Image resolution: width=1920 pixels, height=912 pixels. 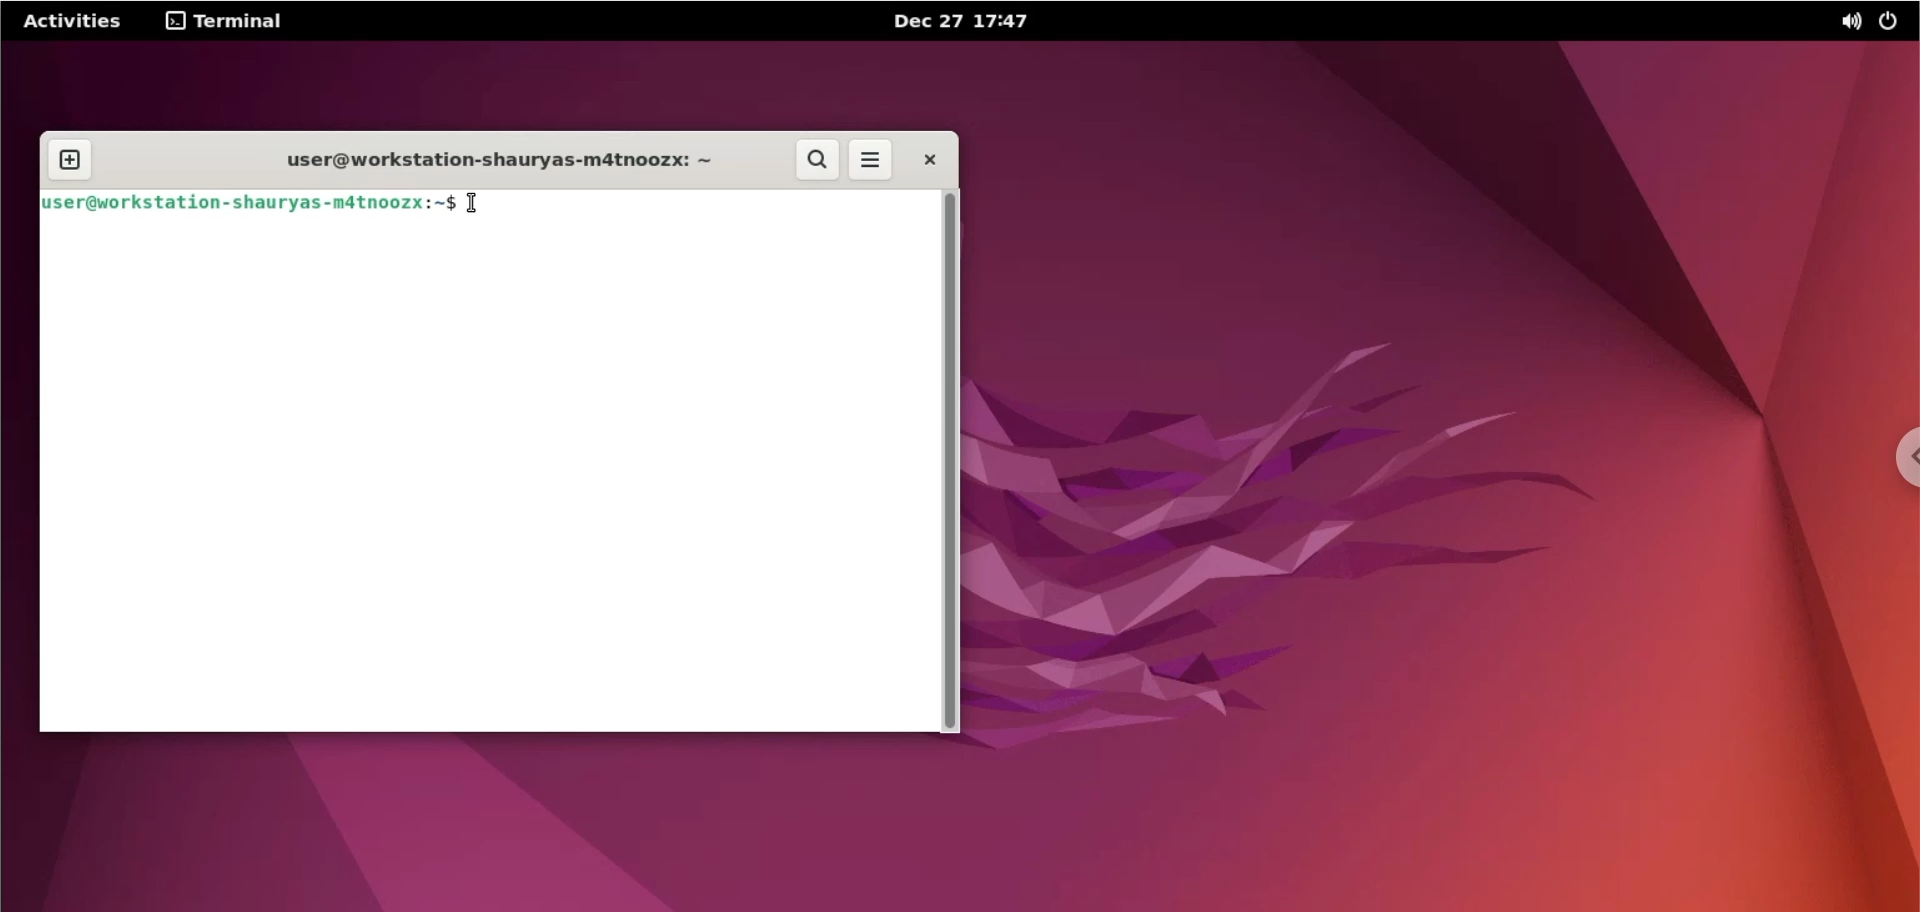 I want to click on new tab, so click(x=69, y=160).